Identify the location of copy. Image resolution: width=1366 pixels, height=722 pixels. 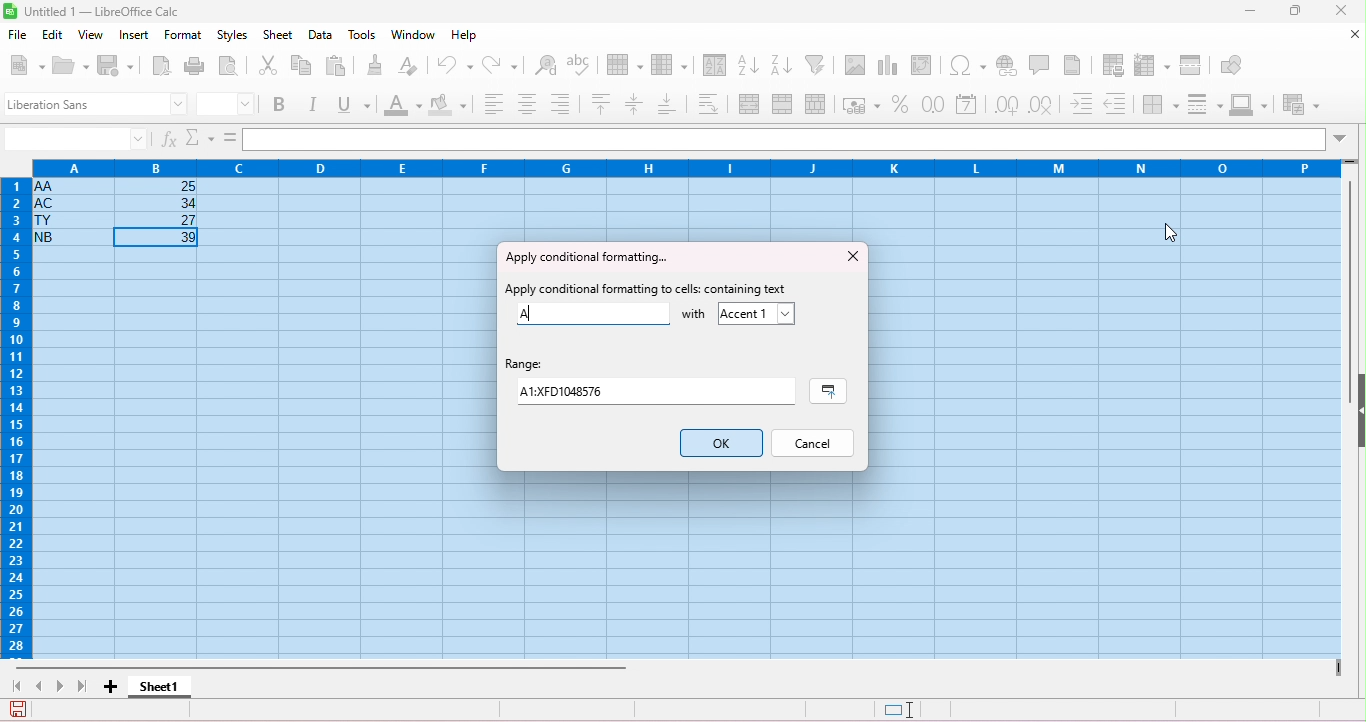
(301, 65).